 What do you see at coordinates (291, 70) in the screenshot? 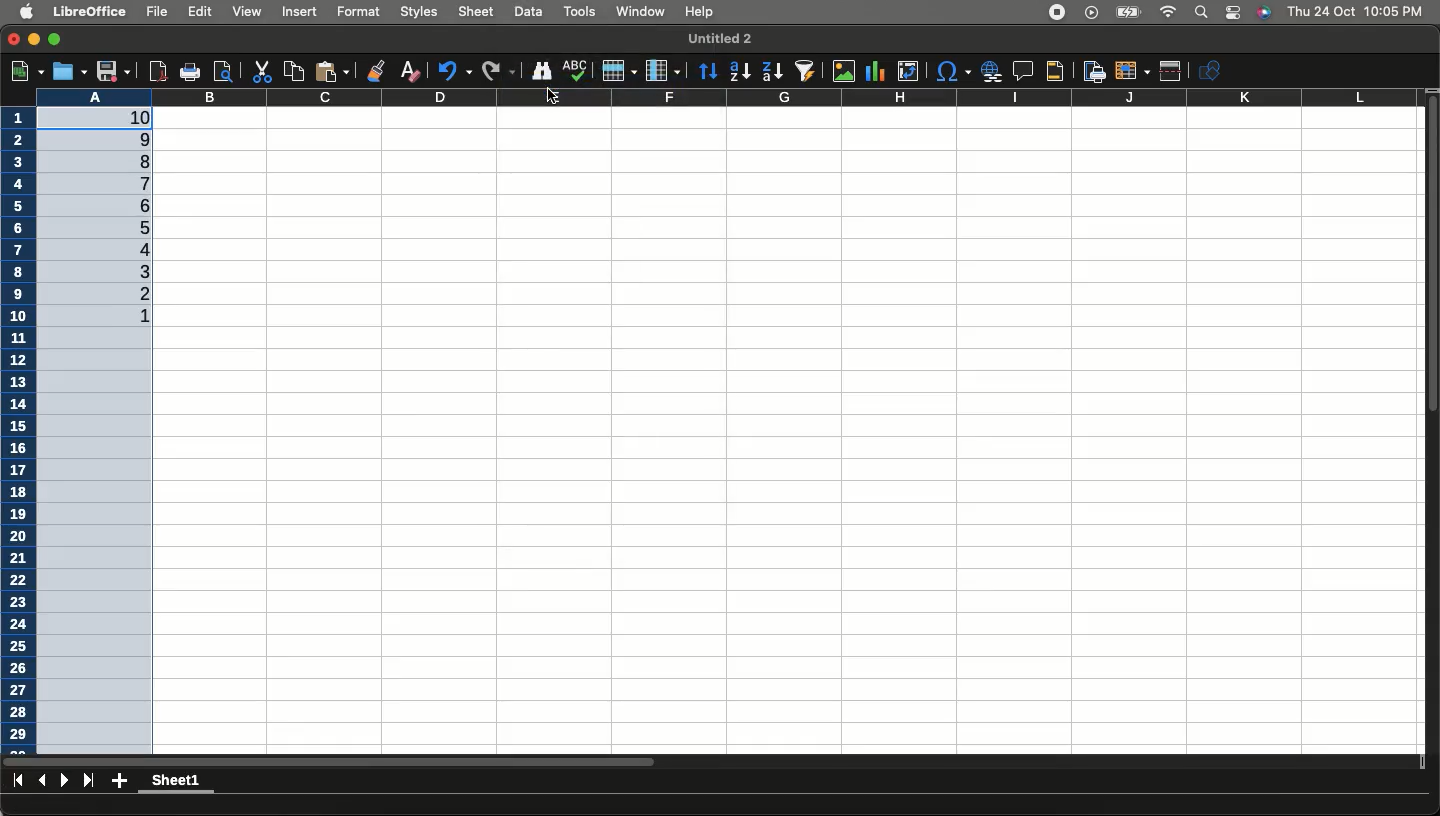
I see `Copy` at bounding box center [291, 70].